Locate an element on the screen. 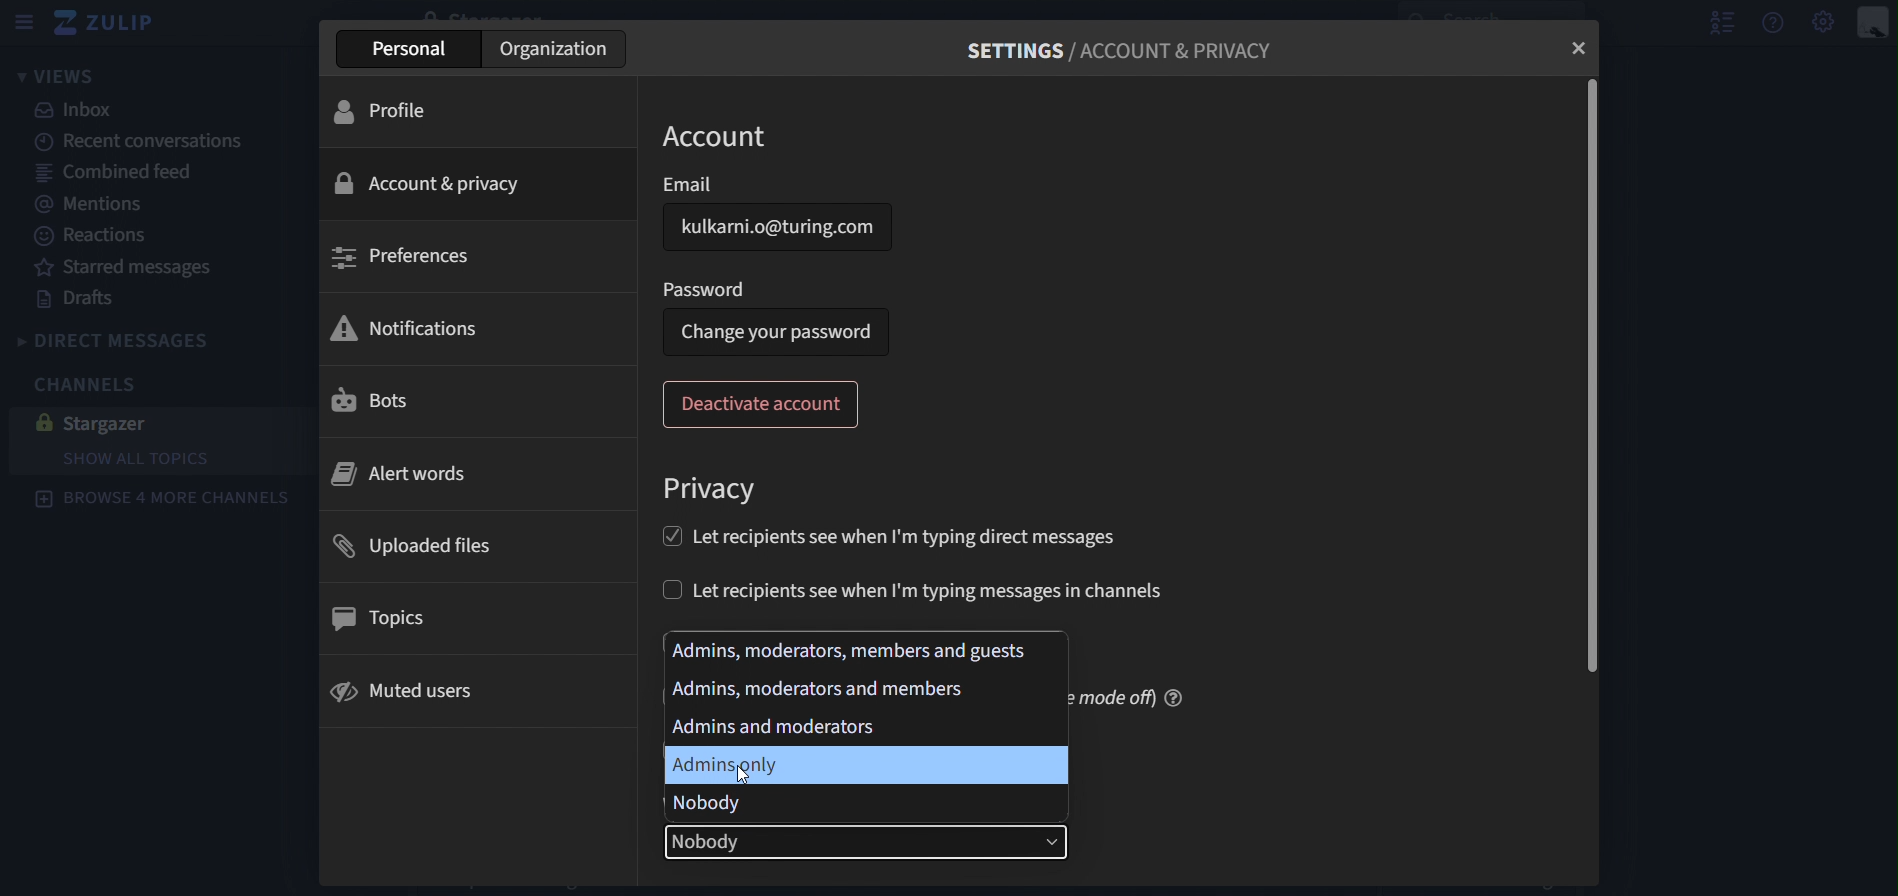  hide user list is located at coordinates (1715, 23).